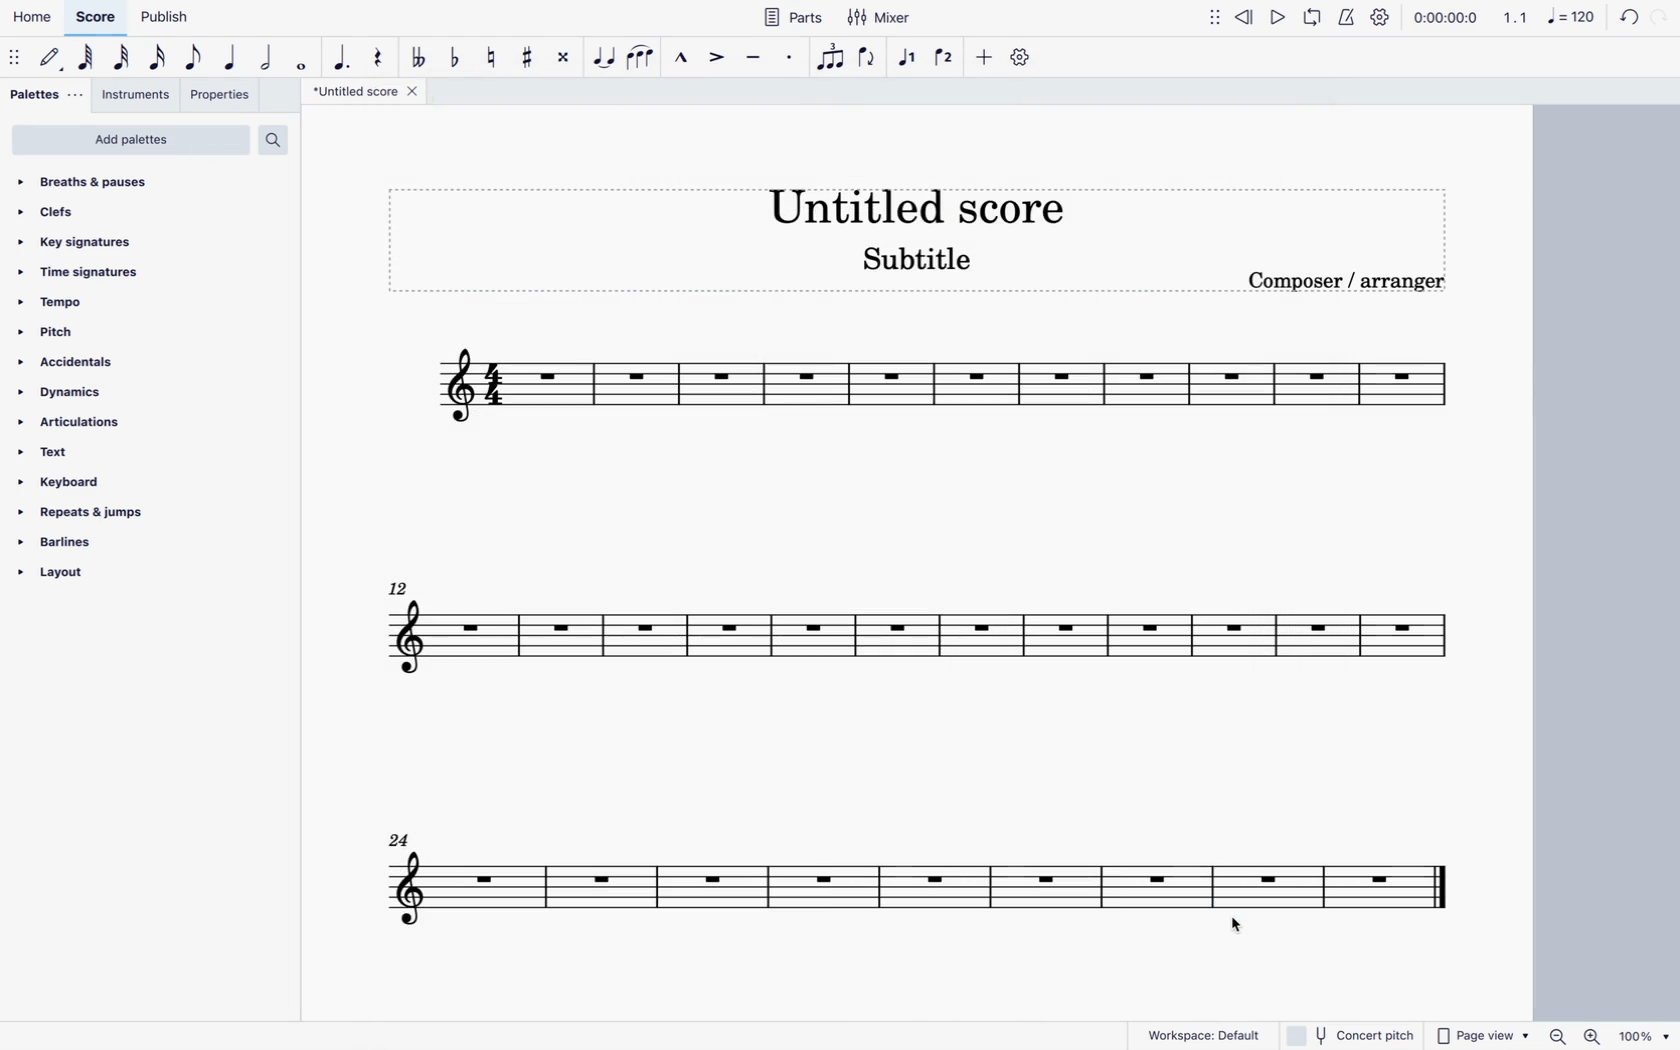 The image size is (1680, 1050). Describe the element at coordinates (62, 393) in the screenshot. I see `dynamics` at that location.